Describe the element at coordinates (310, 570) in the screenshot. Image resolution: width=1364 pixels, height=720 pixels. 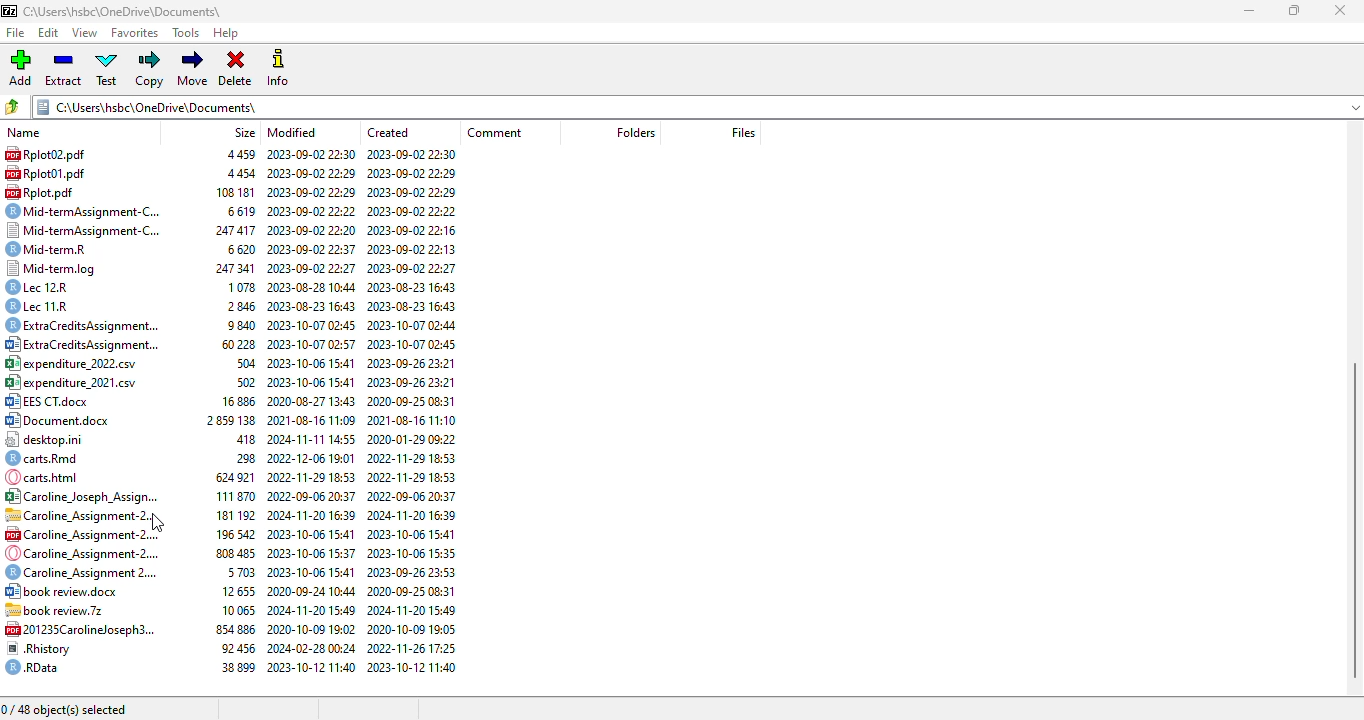
I see `2023-10-06 15:41` at that location.